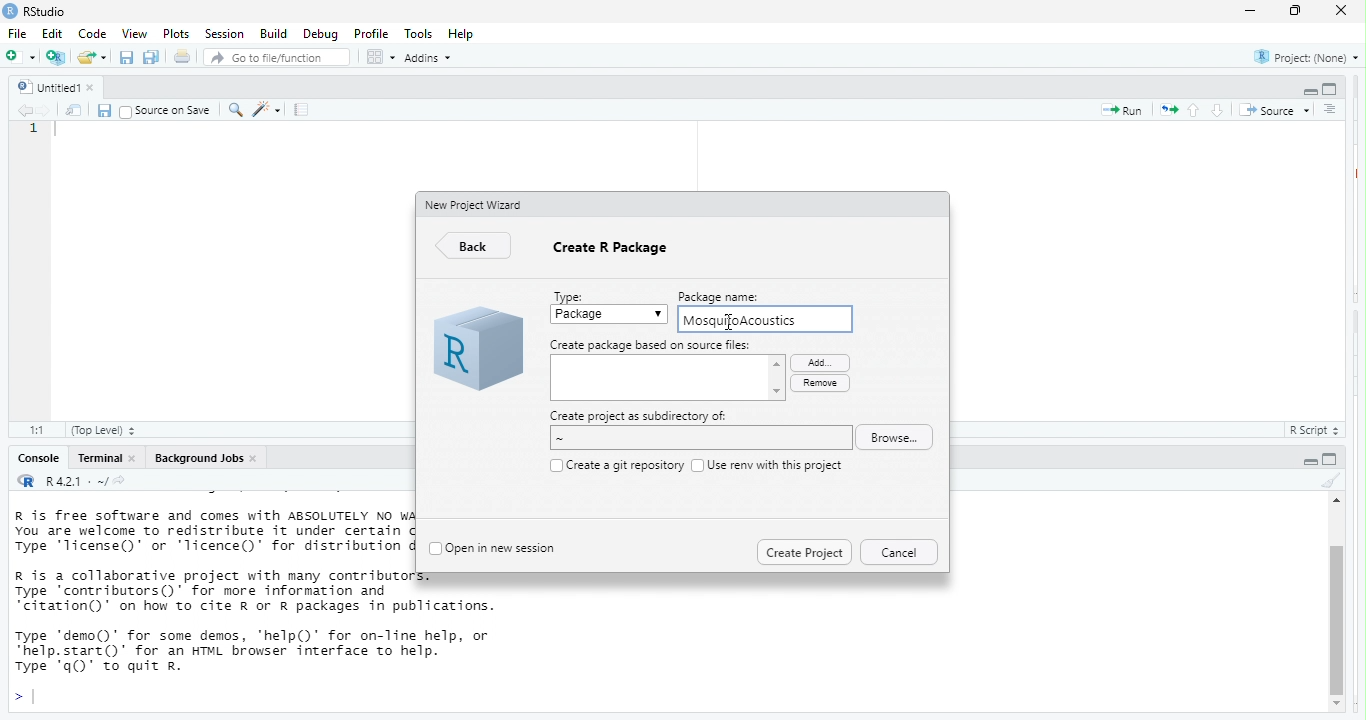 This screenshot has height=720, width=1366. I want to click on go to next section/chunk, so click(1216, 111).